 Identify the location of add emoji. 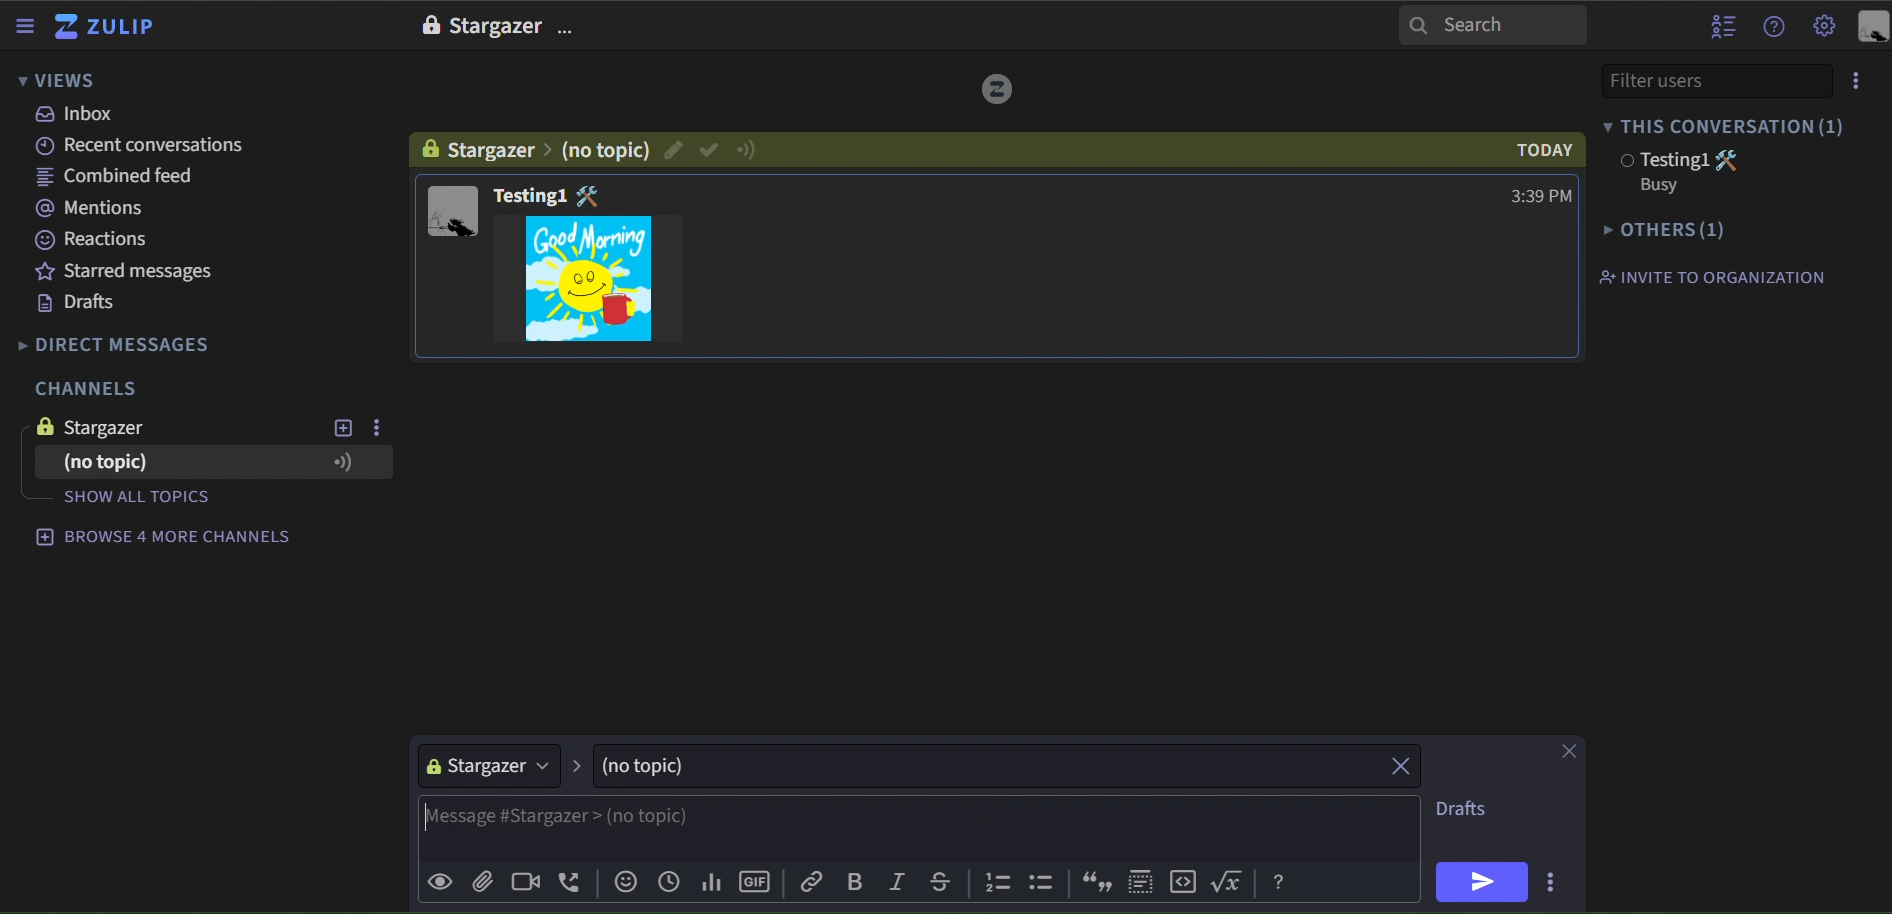
(626, 882).